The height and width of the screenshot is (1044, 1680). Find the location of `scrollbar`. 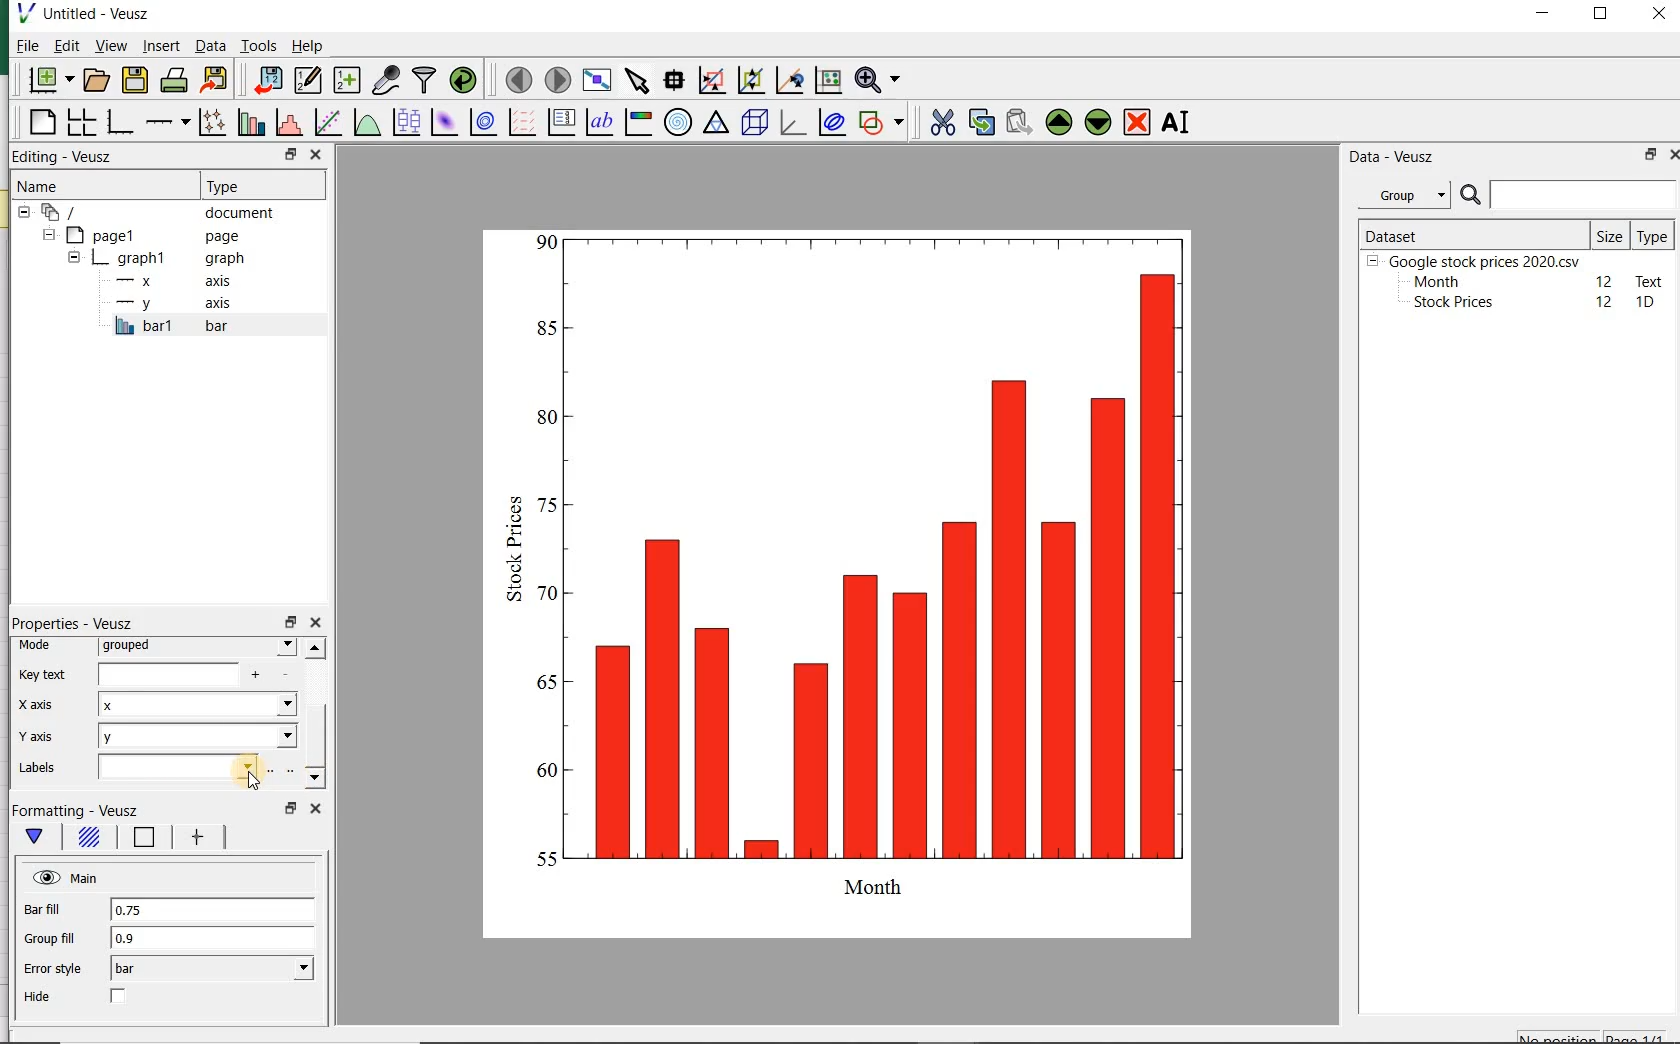

scrollbar is located at coordinates (314, 716).